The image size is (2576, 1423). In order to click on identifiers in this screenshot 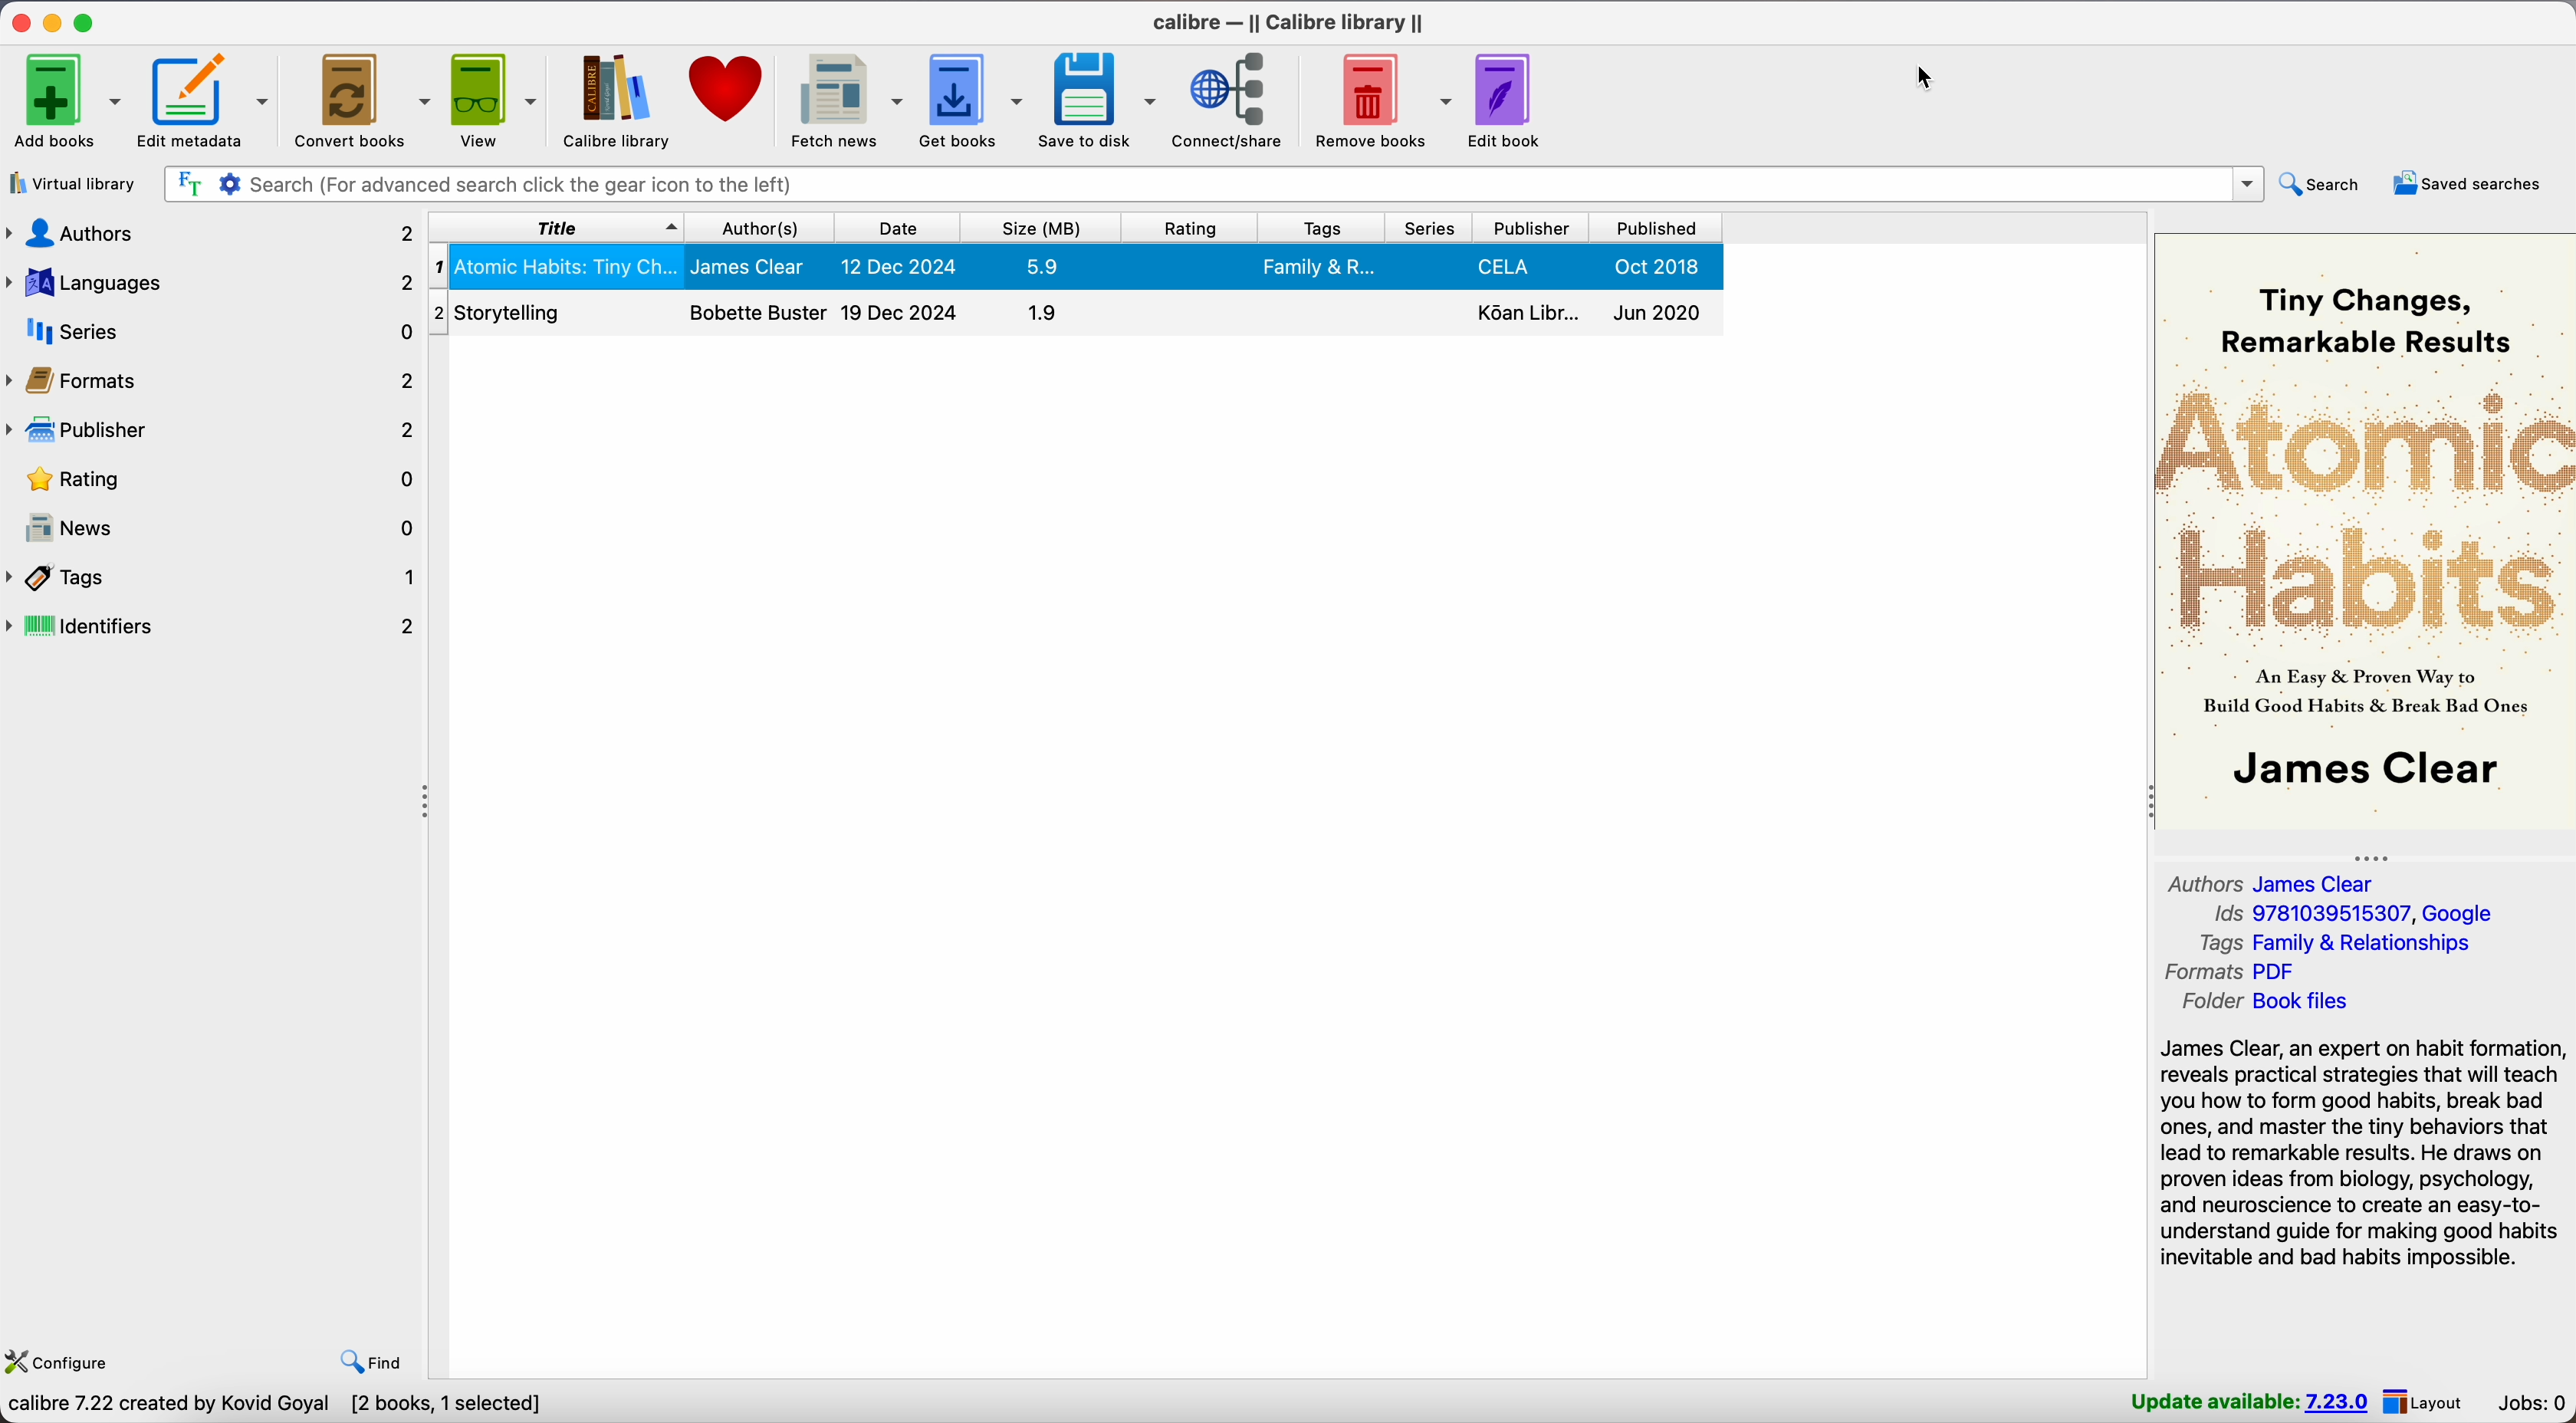, I will do `click(216, 627)`.